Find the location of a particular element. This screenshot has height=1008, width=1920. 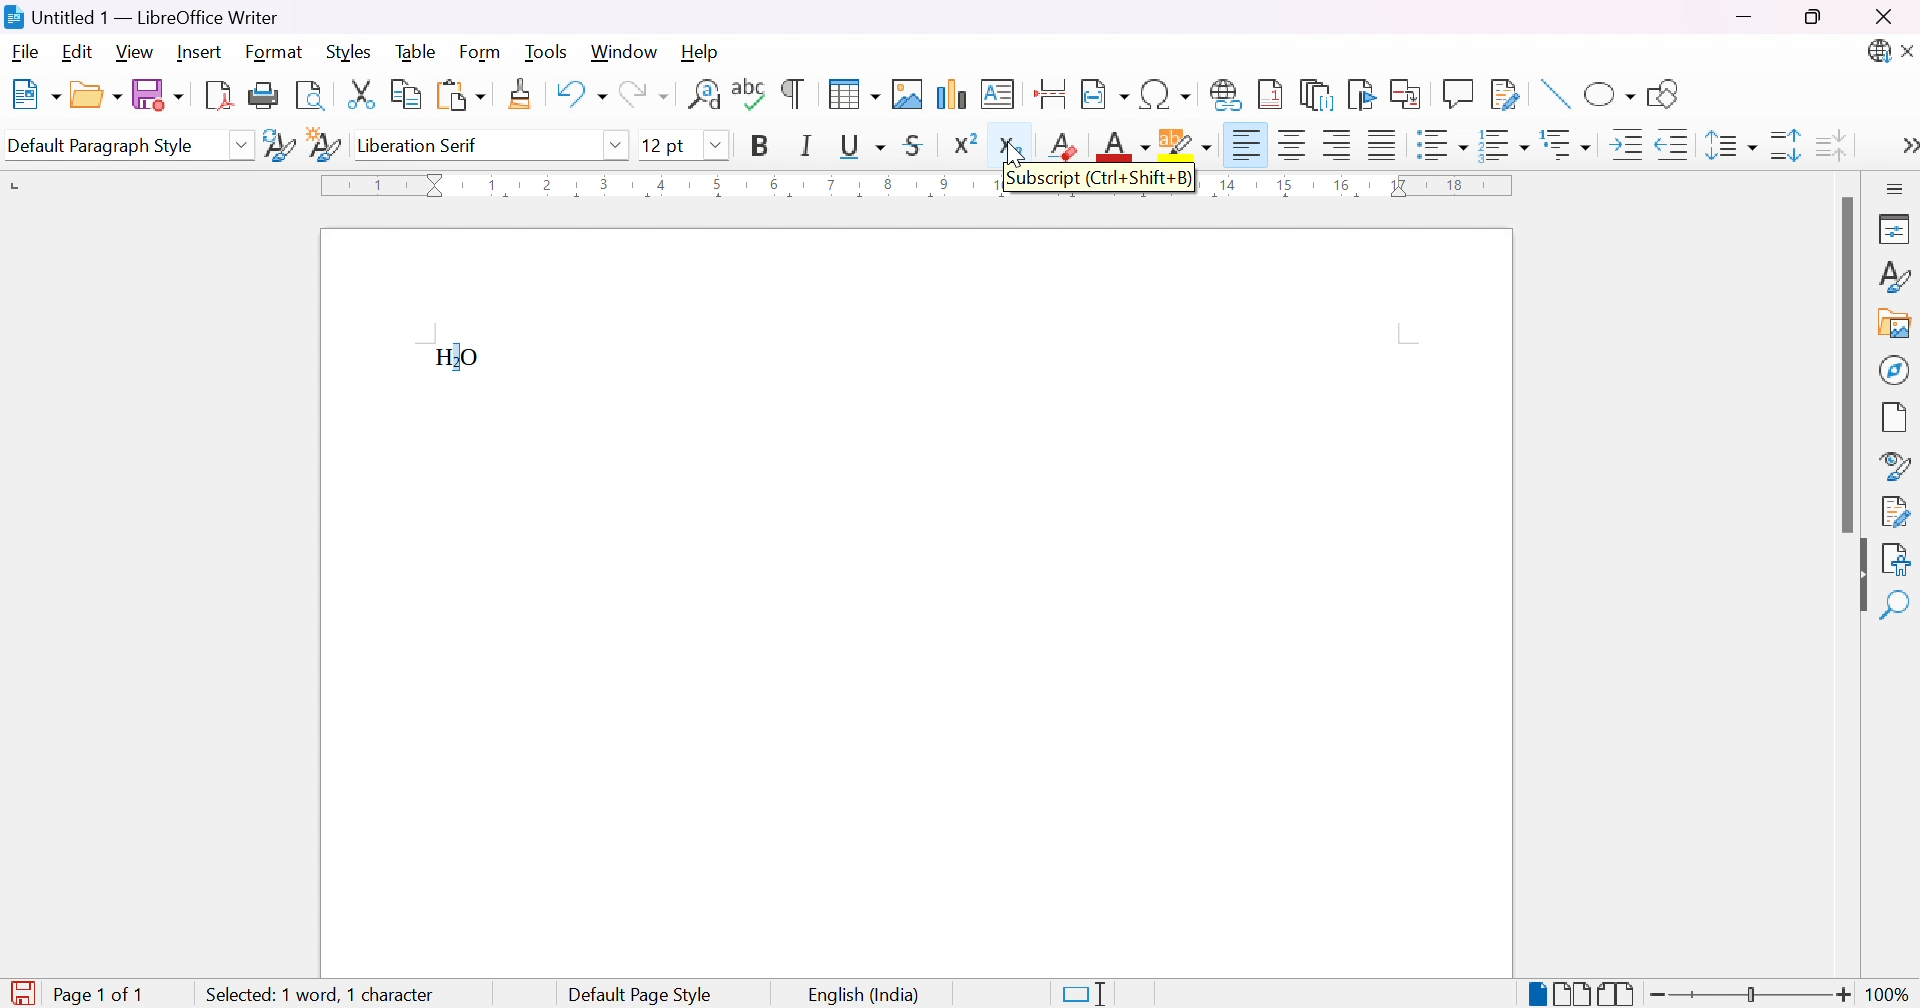

Default paragraph style is located at coordinates (101, 147).